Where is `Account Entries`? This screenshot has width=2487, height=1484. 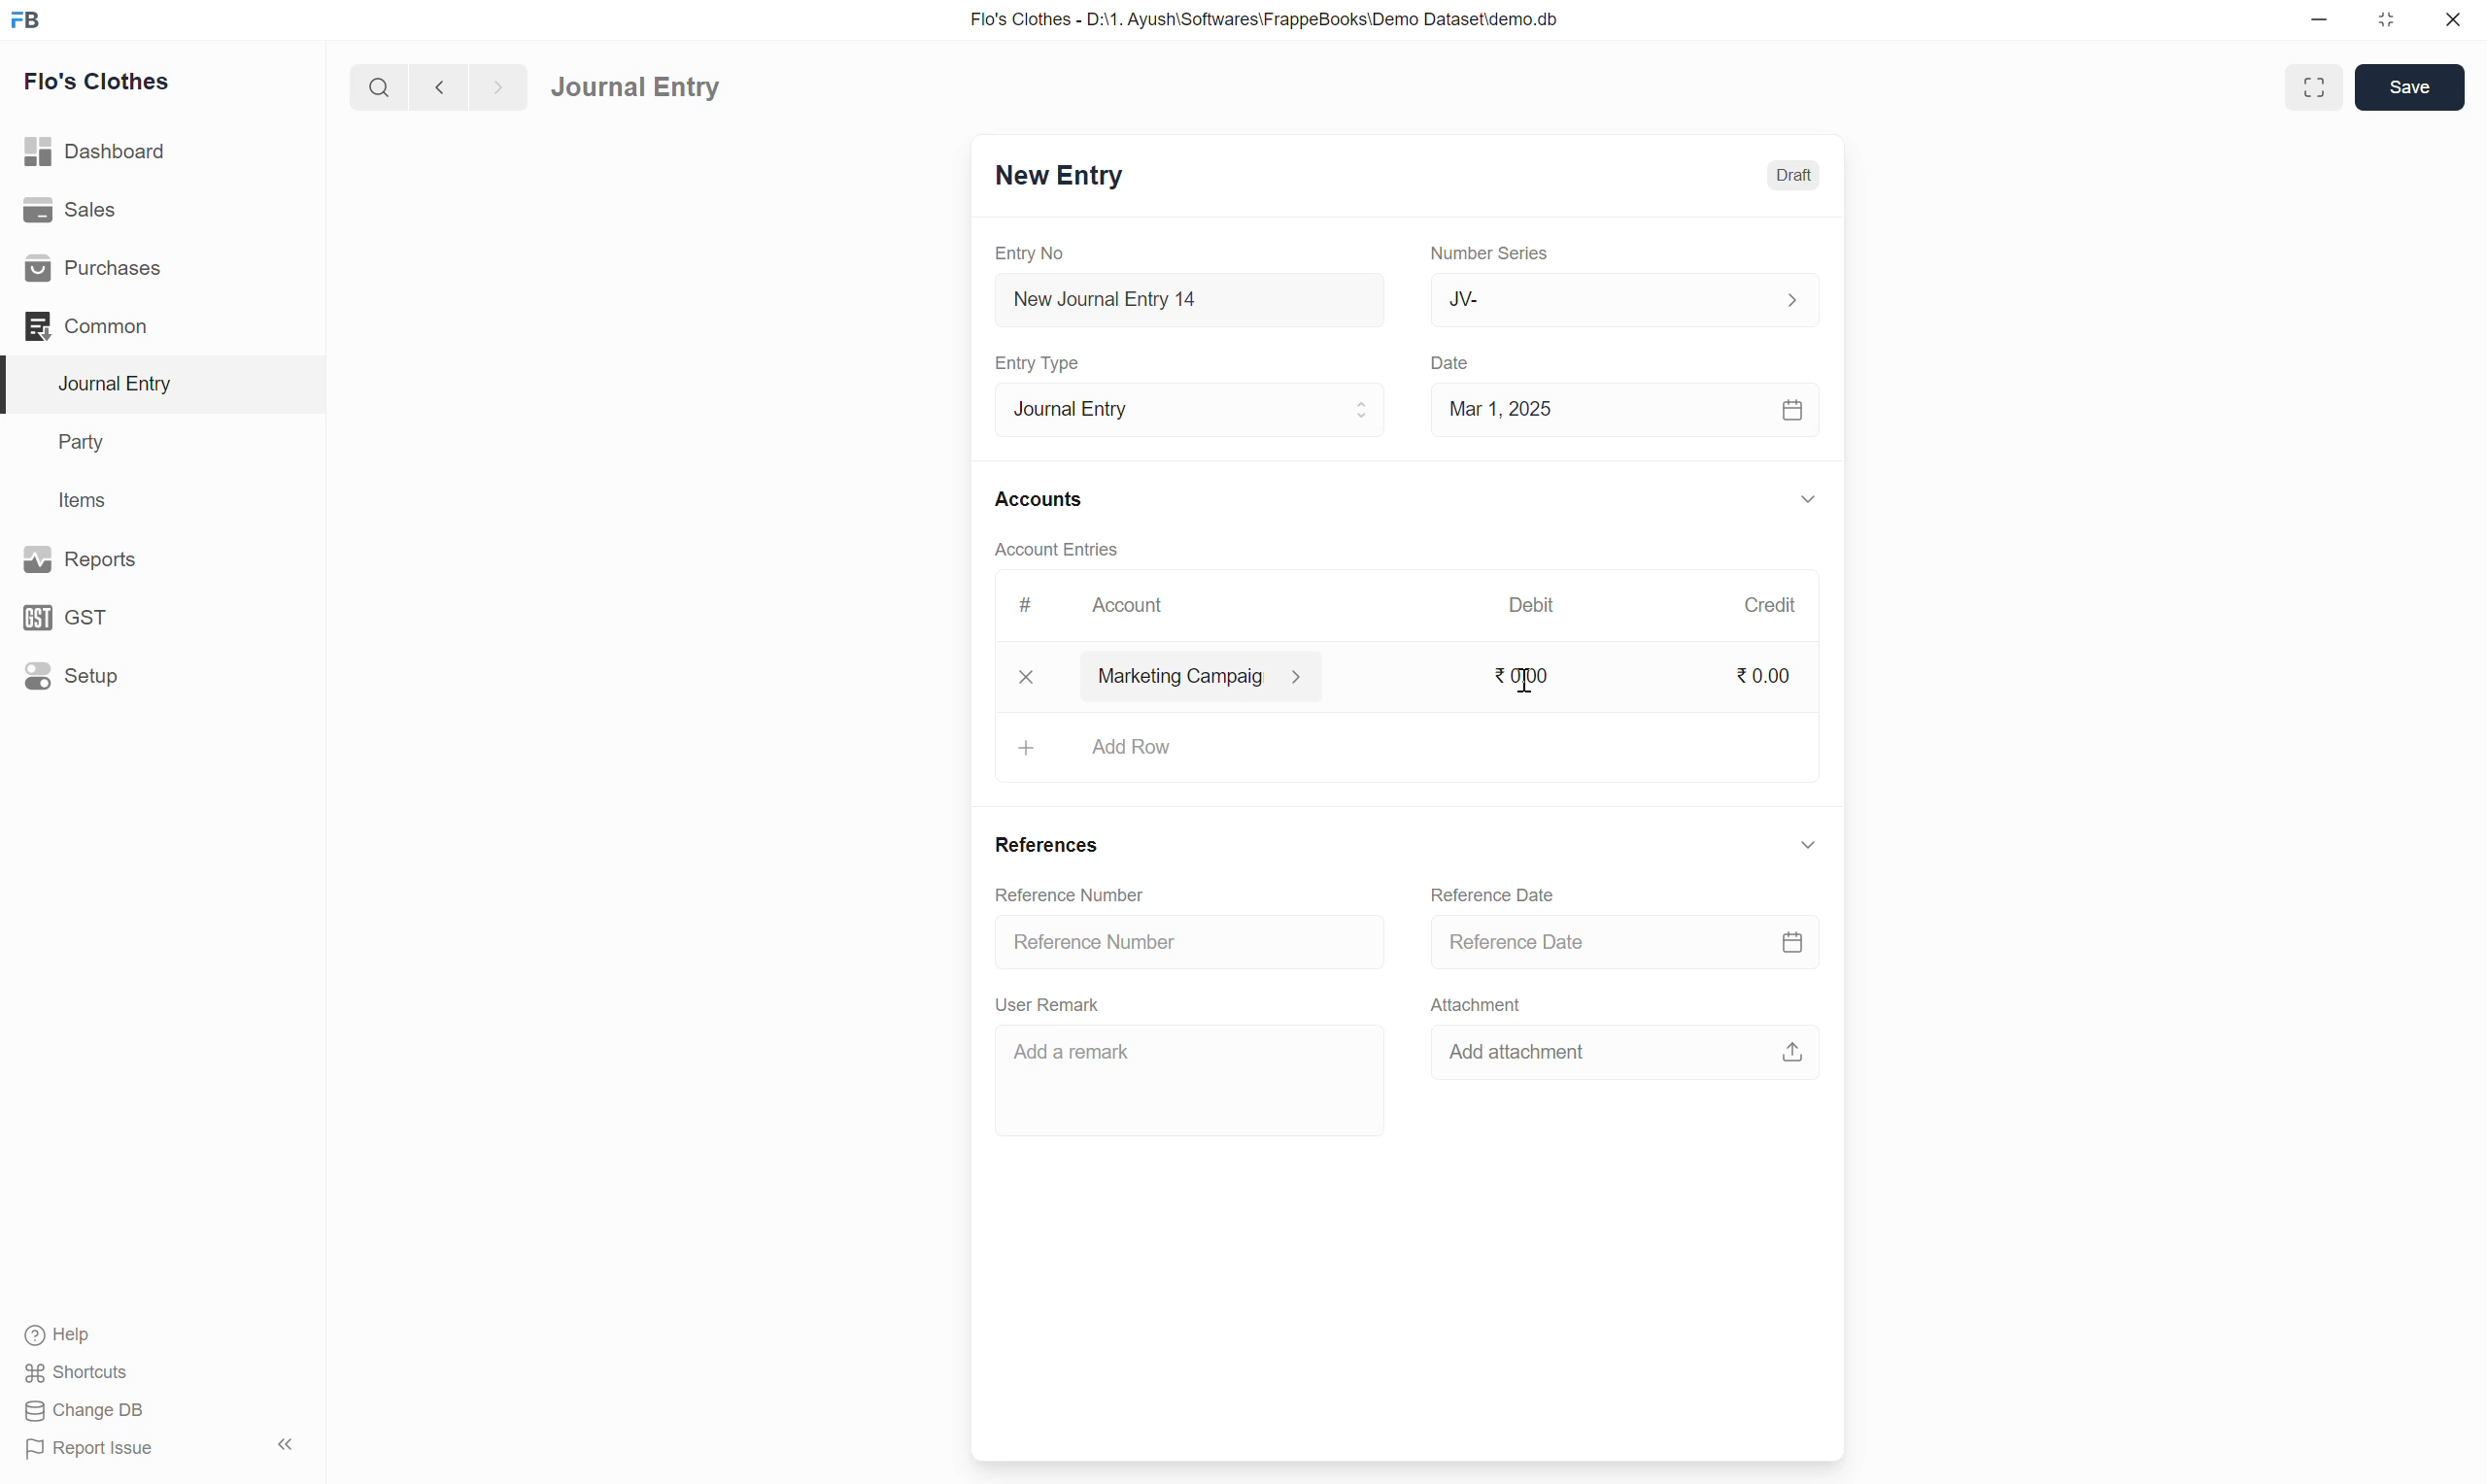
Account Entries is located at coordinates (1058, 547).